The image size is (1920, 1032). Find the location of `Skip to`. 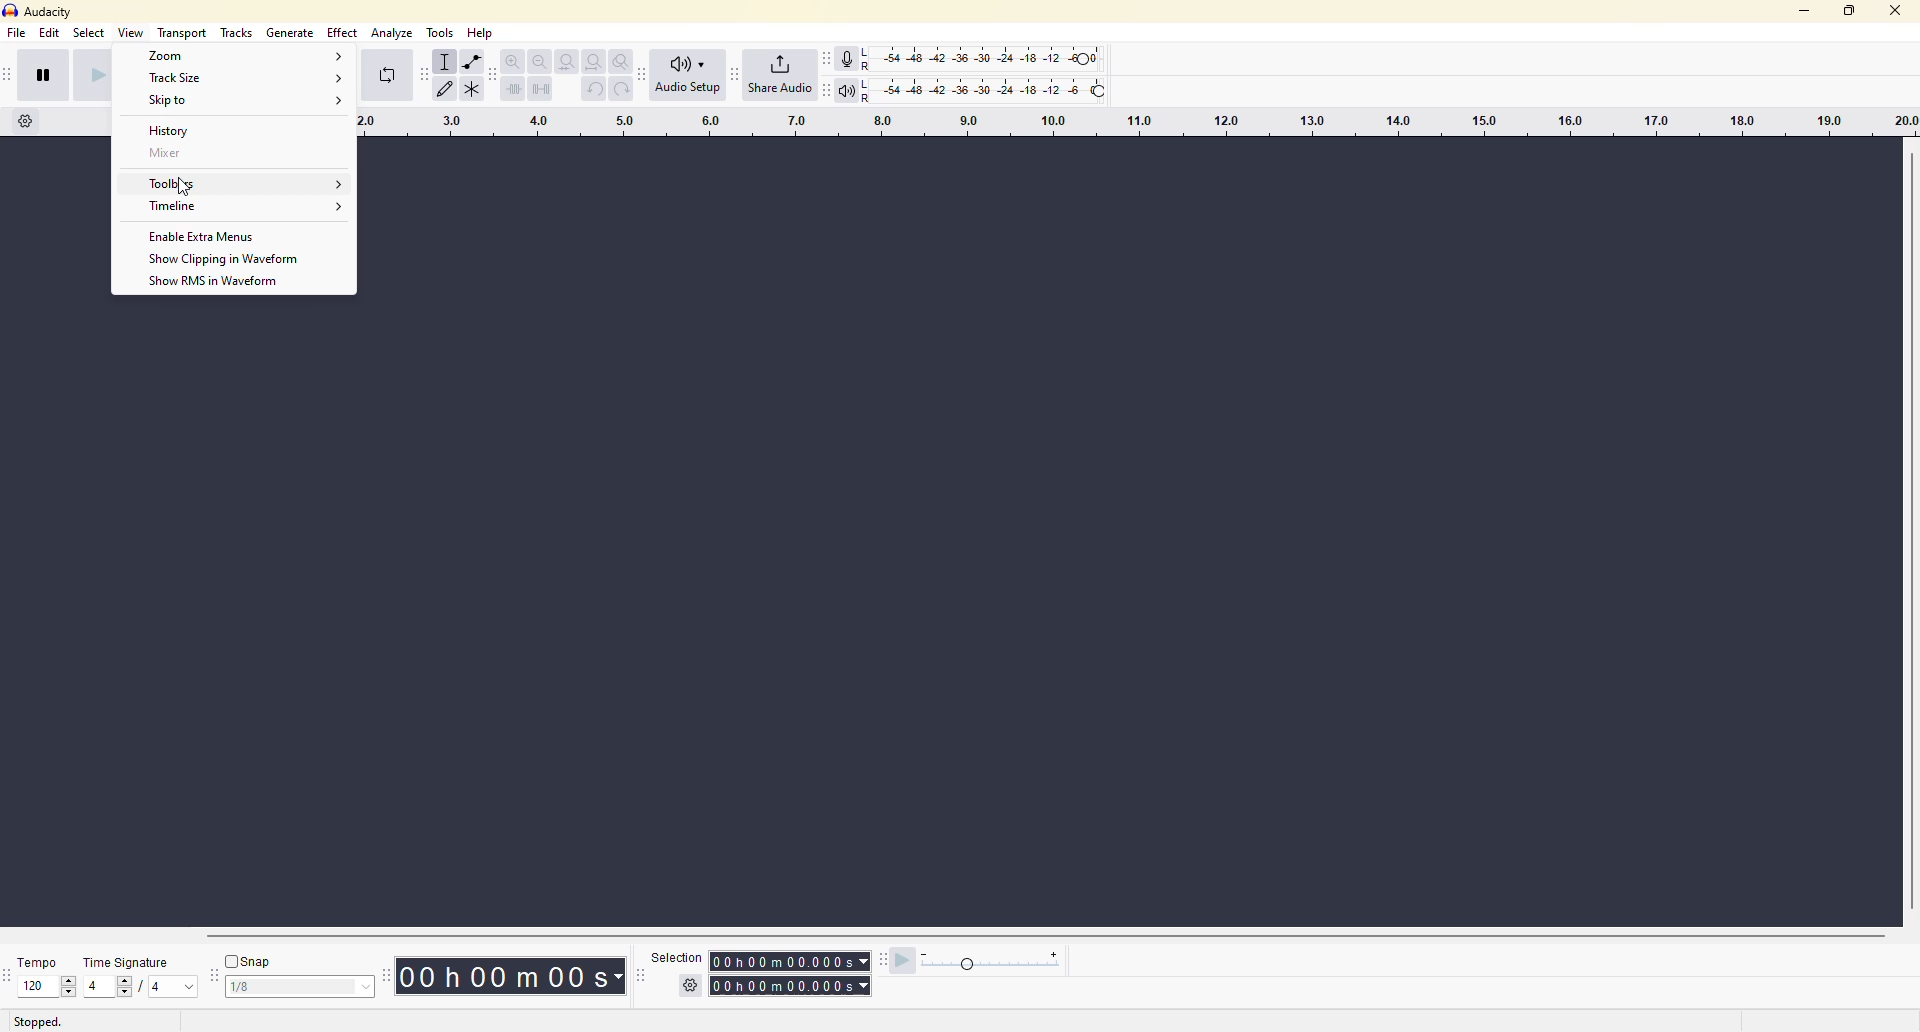

Skip to is located at coordinates (245, 102).